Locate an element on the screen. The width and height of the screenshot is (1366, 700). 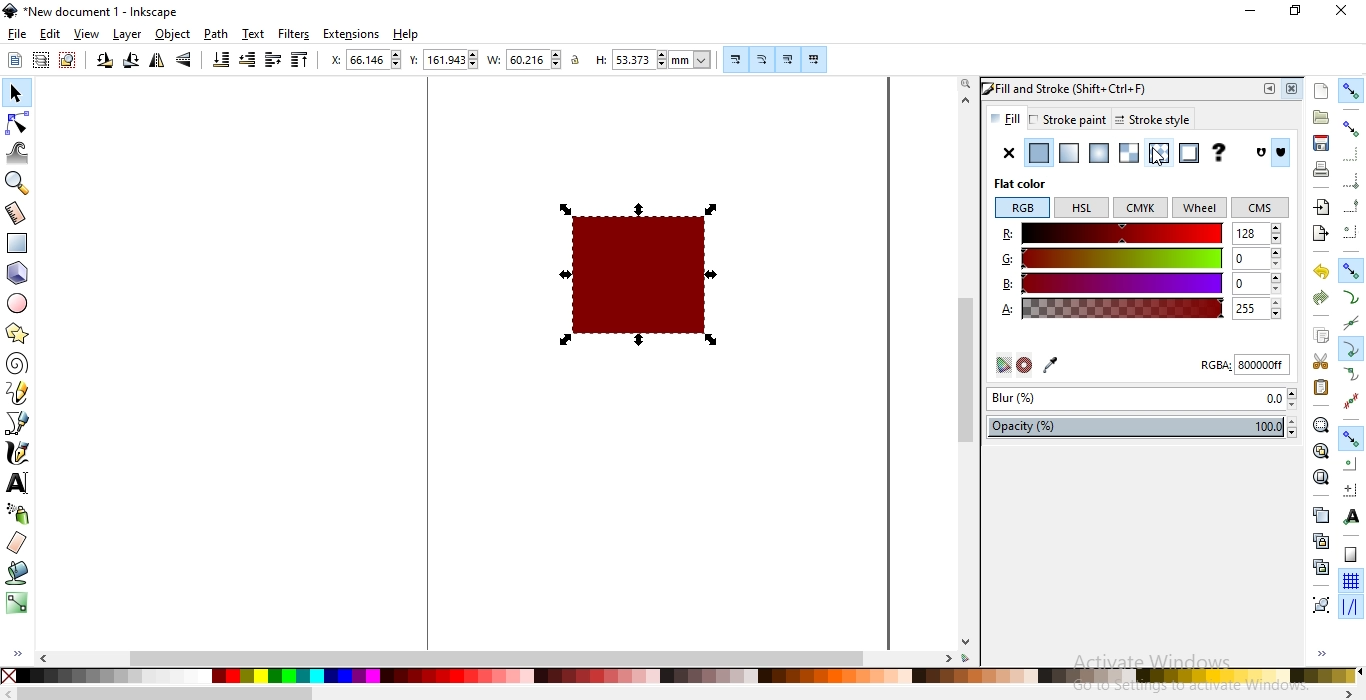
HSL is located at coordinates (1082, 208).